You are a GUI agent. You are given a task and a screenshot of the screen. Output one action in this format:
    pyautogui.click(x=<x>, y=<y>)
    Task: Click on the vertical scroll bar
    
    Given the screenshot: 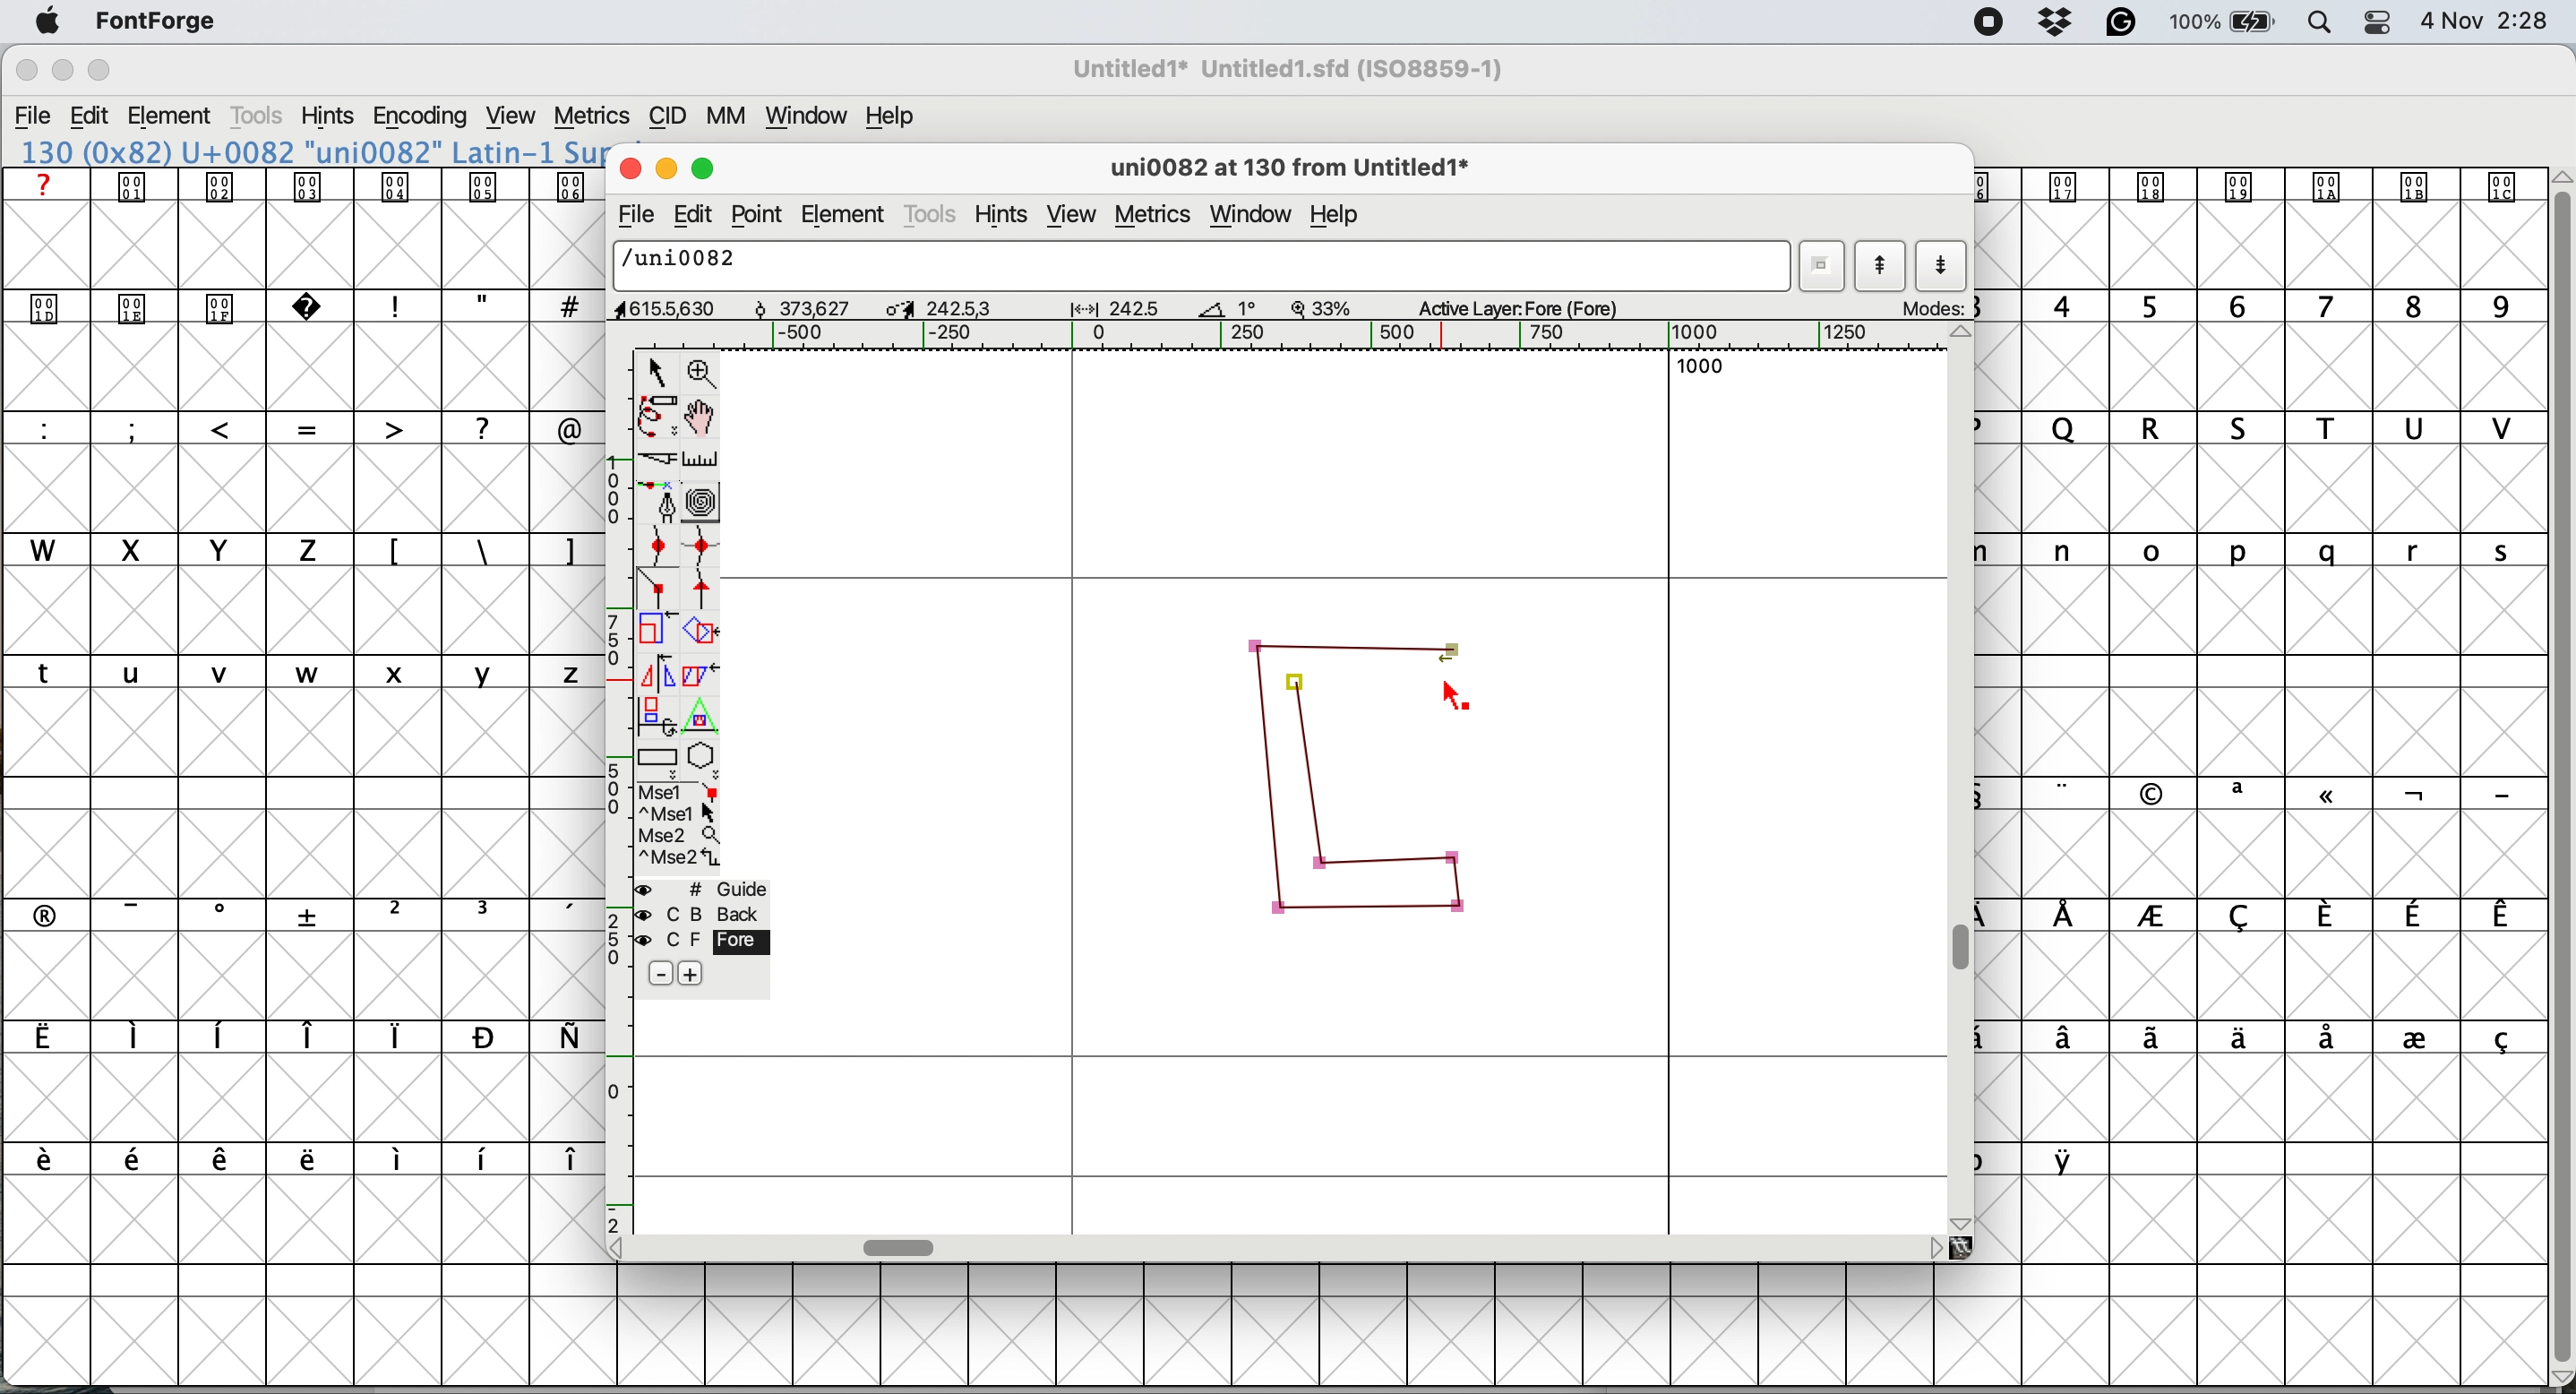 What is the action you would take?
    pyautogui.click(x=2558, y=769)
    